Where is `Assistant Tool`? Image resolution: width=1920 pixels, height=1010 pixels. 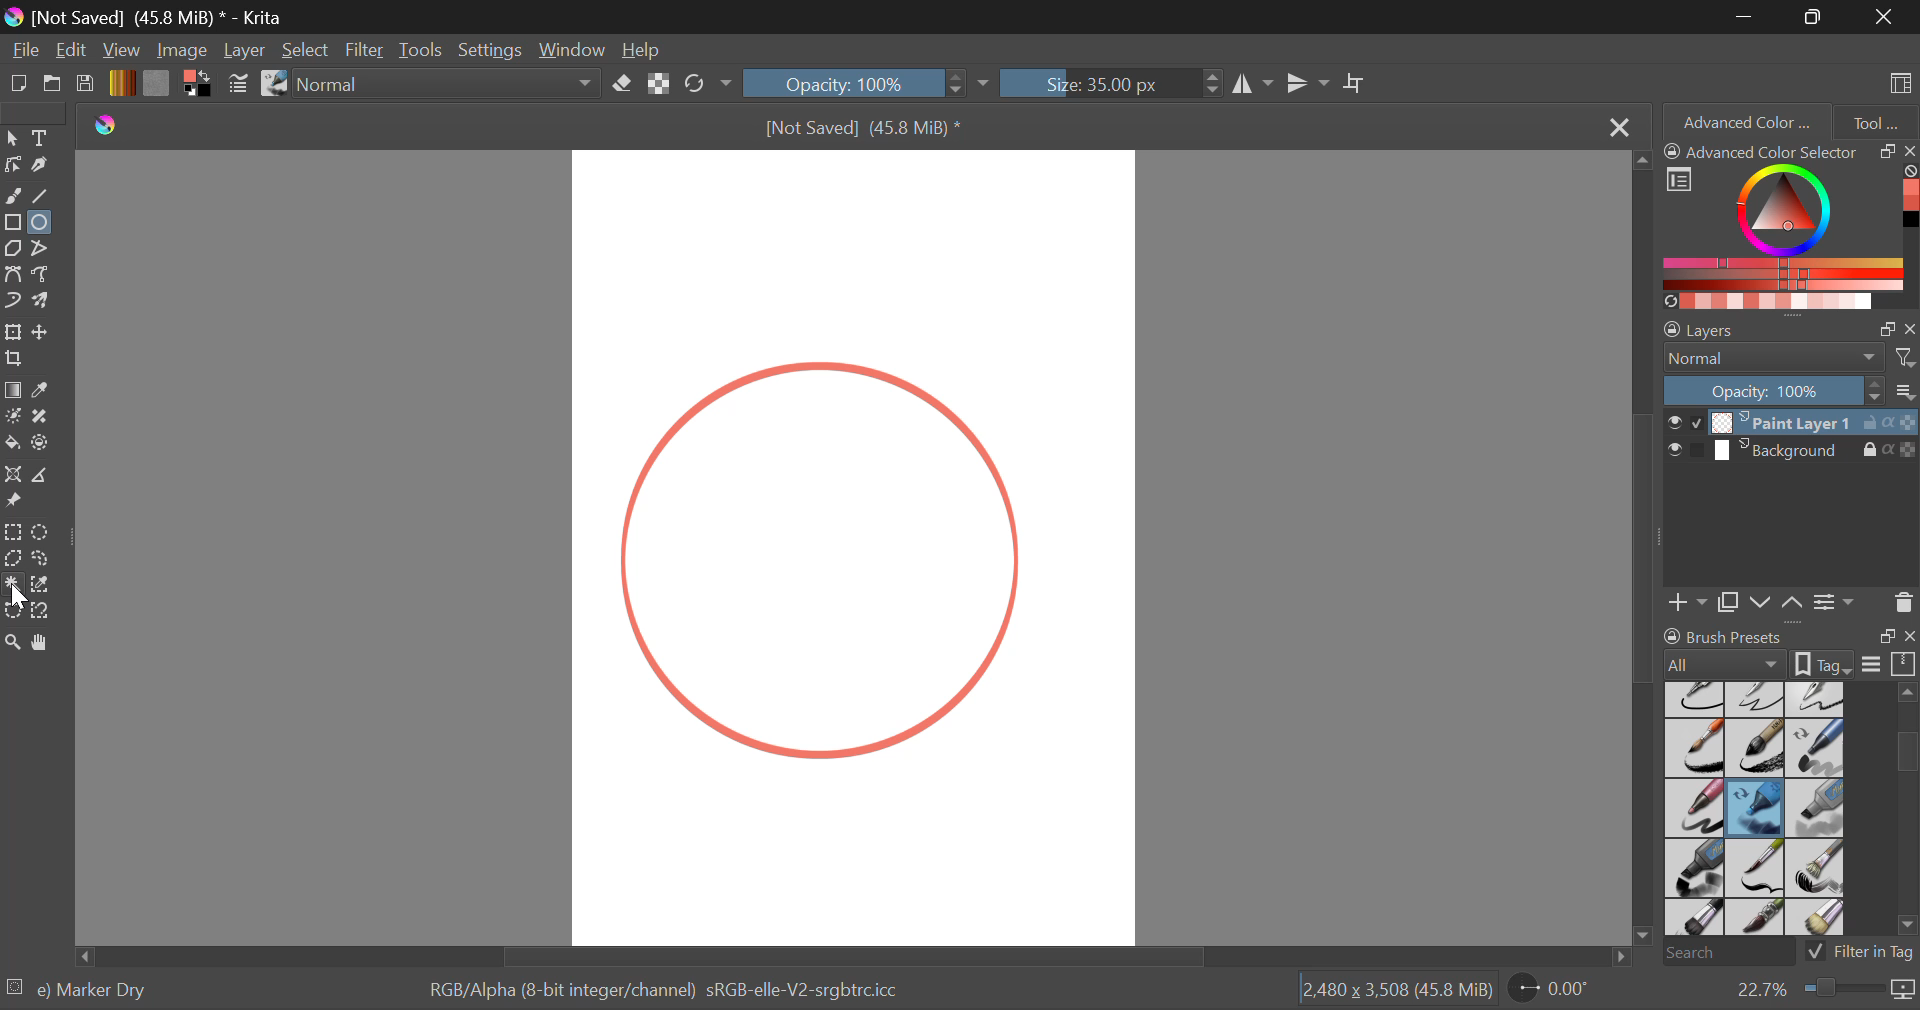
Assistant Tool is located at coordinates (14, 477).